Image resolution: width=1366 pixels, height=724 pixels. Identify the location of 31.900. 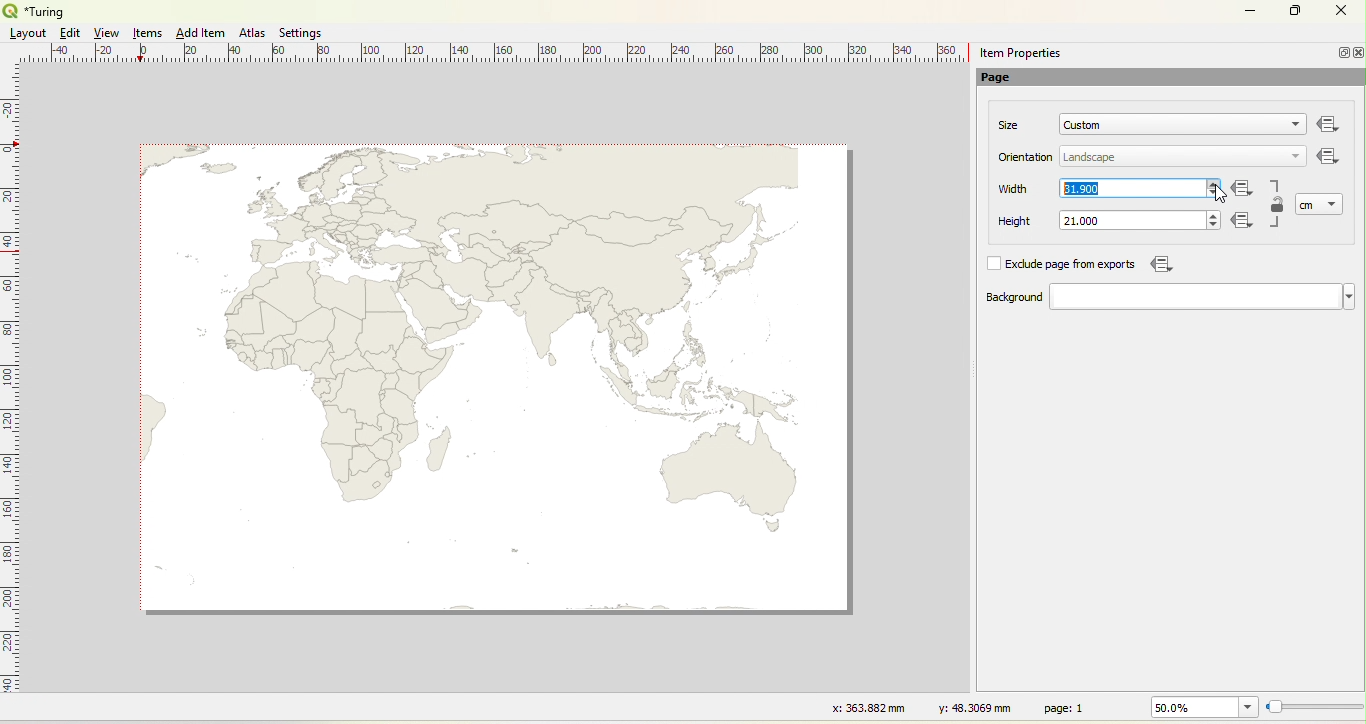
(1080, 188).